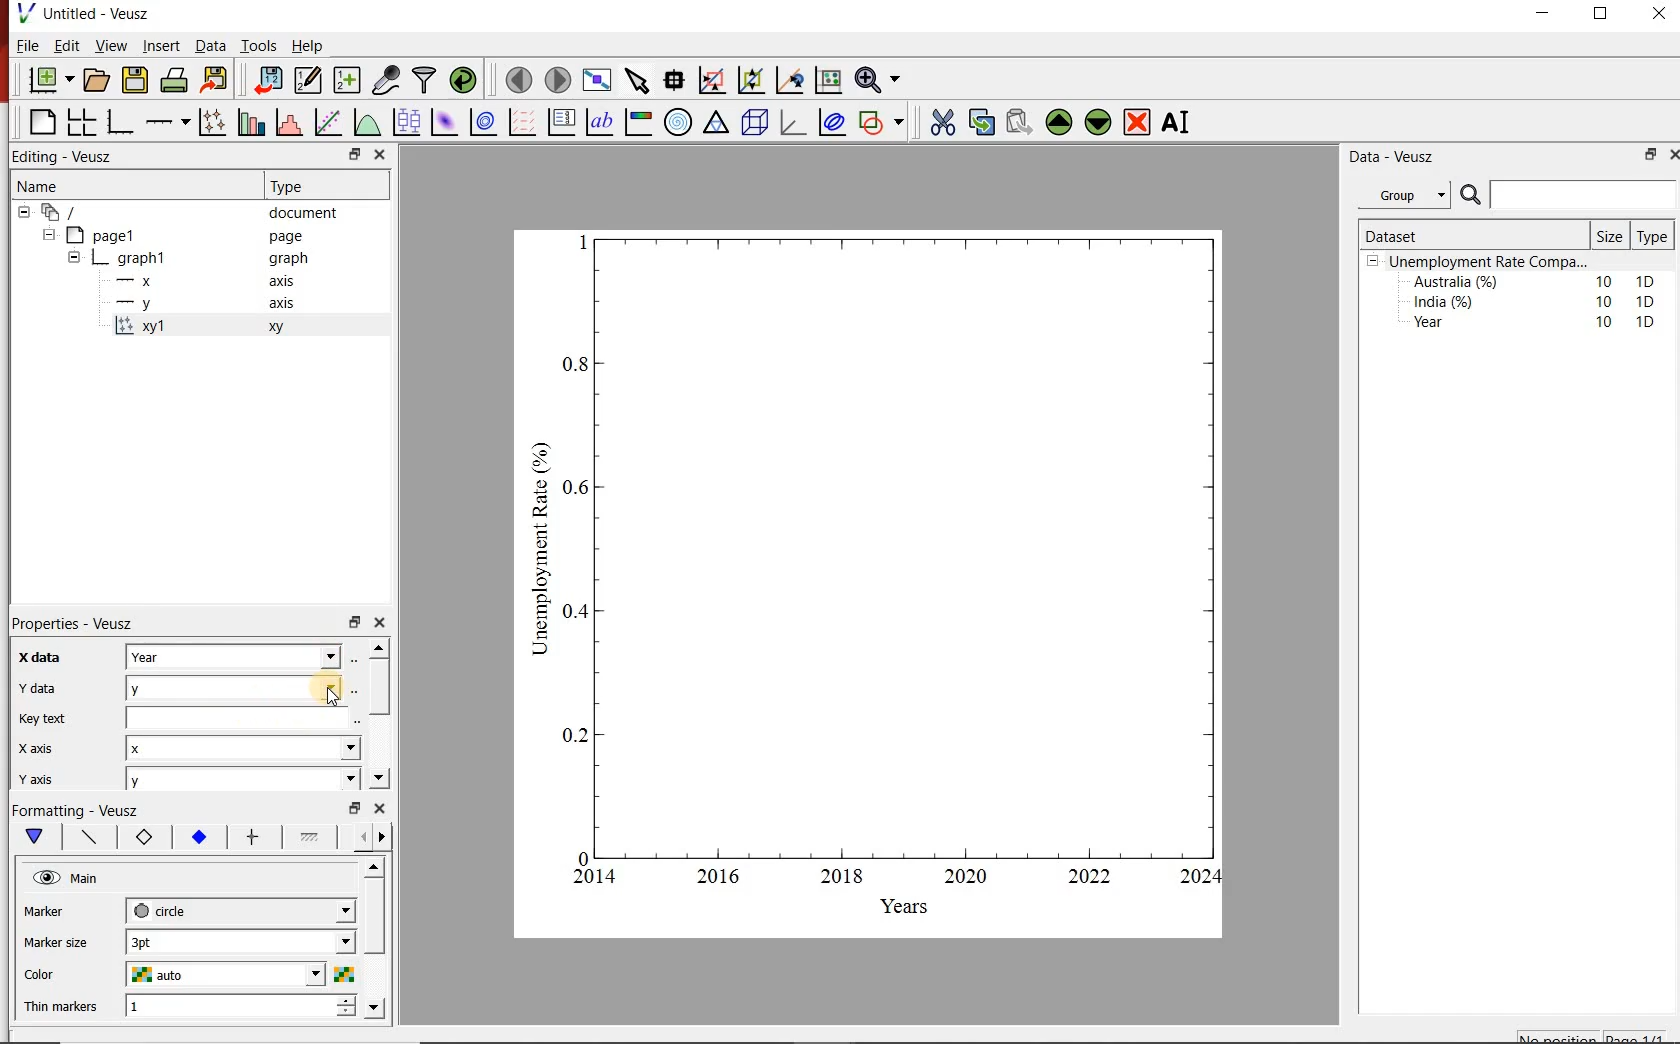 The height and width of the screenshot is (1044, 1680). What do you see at coordinates (214, 280) in the screenshot?
I see `x axis` at bounding box center [214, 280].